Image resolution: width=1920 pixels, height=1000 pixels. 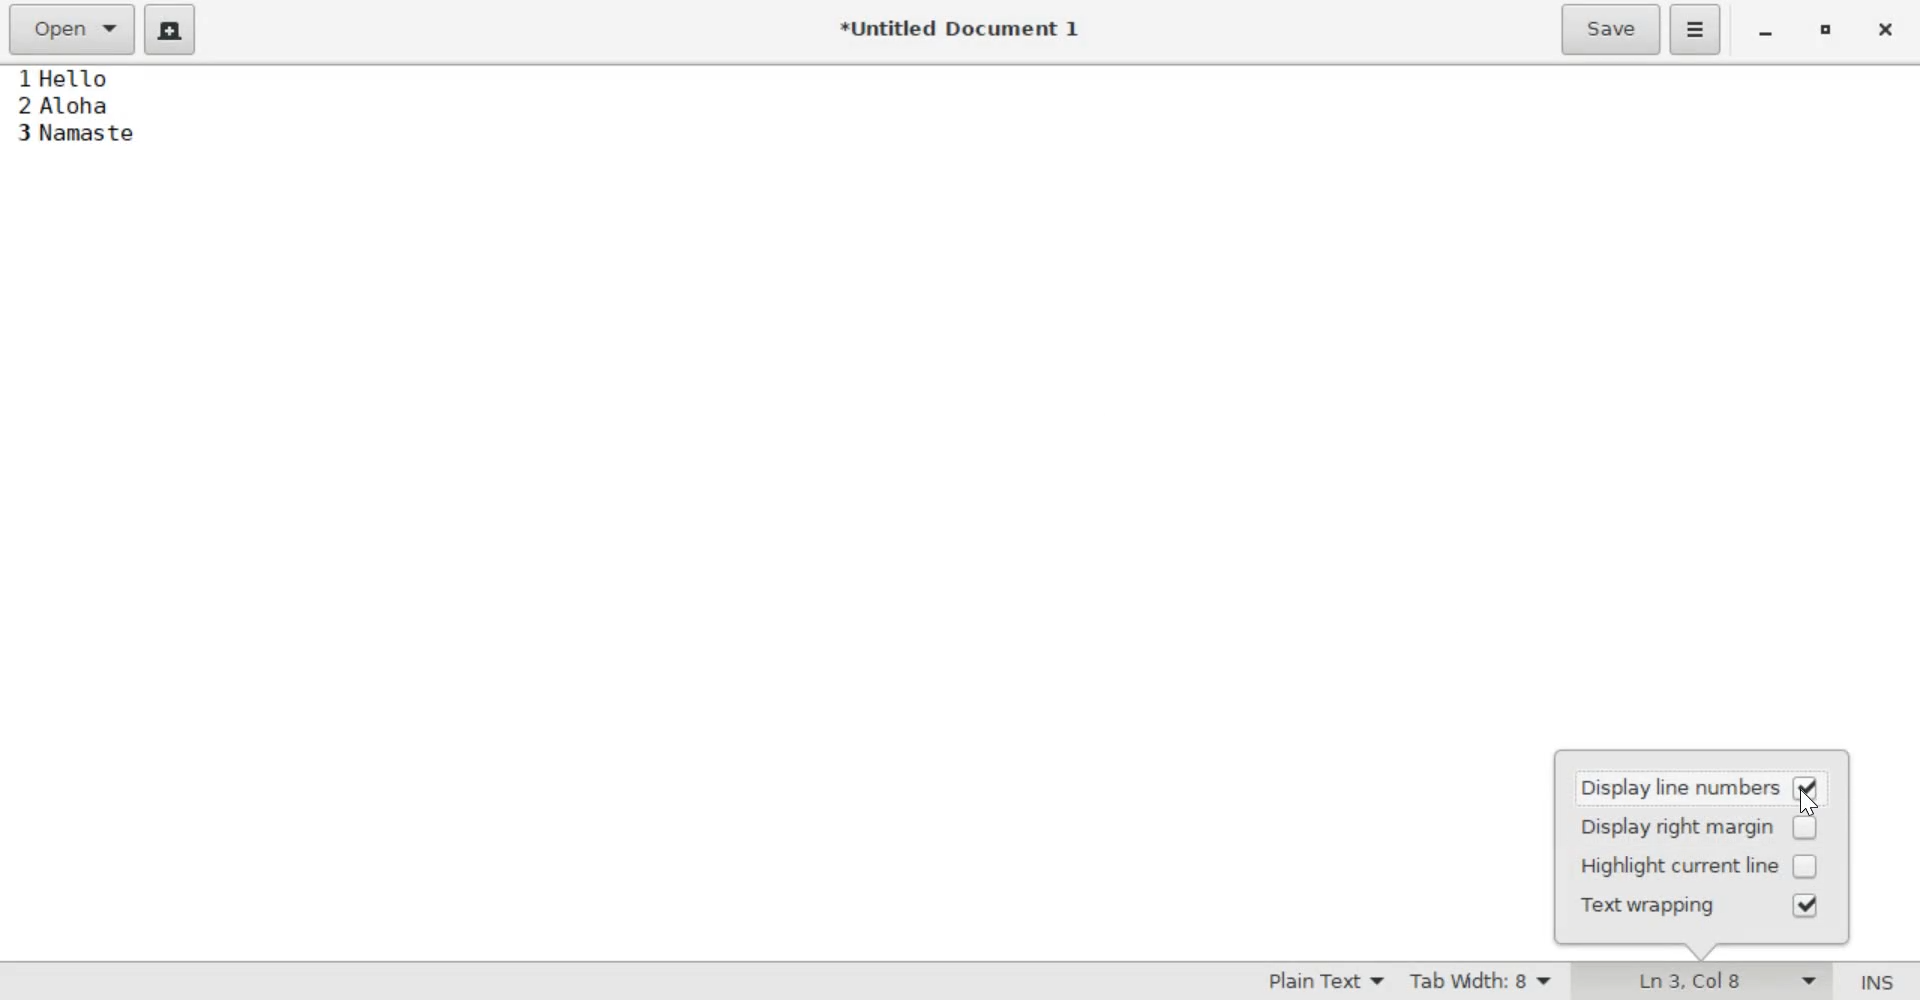 I want to click on maximize, so click(x=1825, y=31).